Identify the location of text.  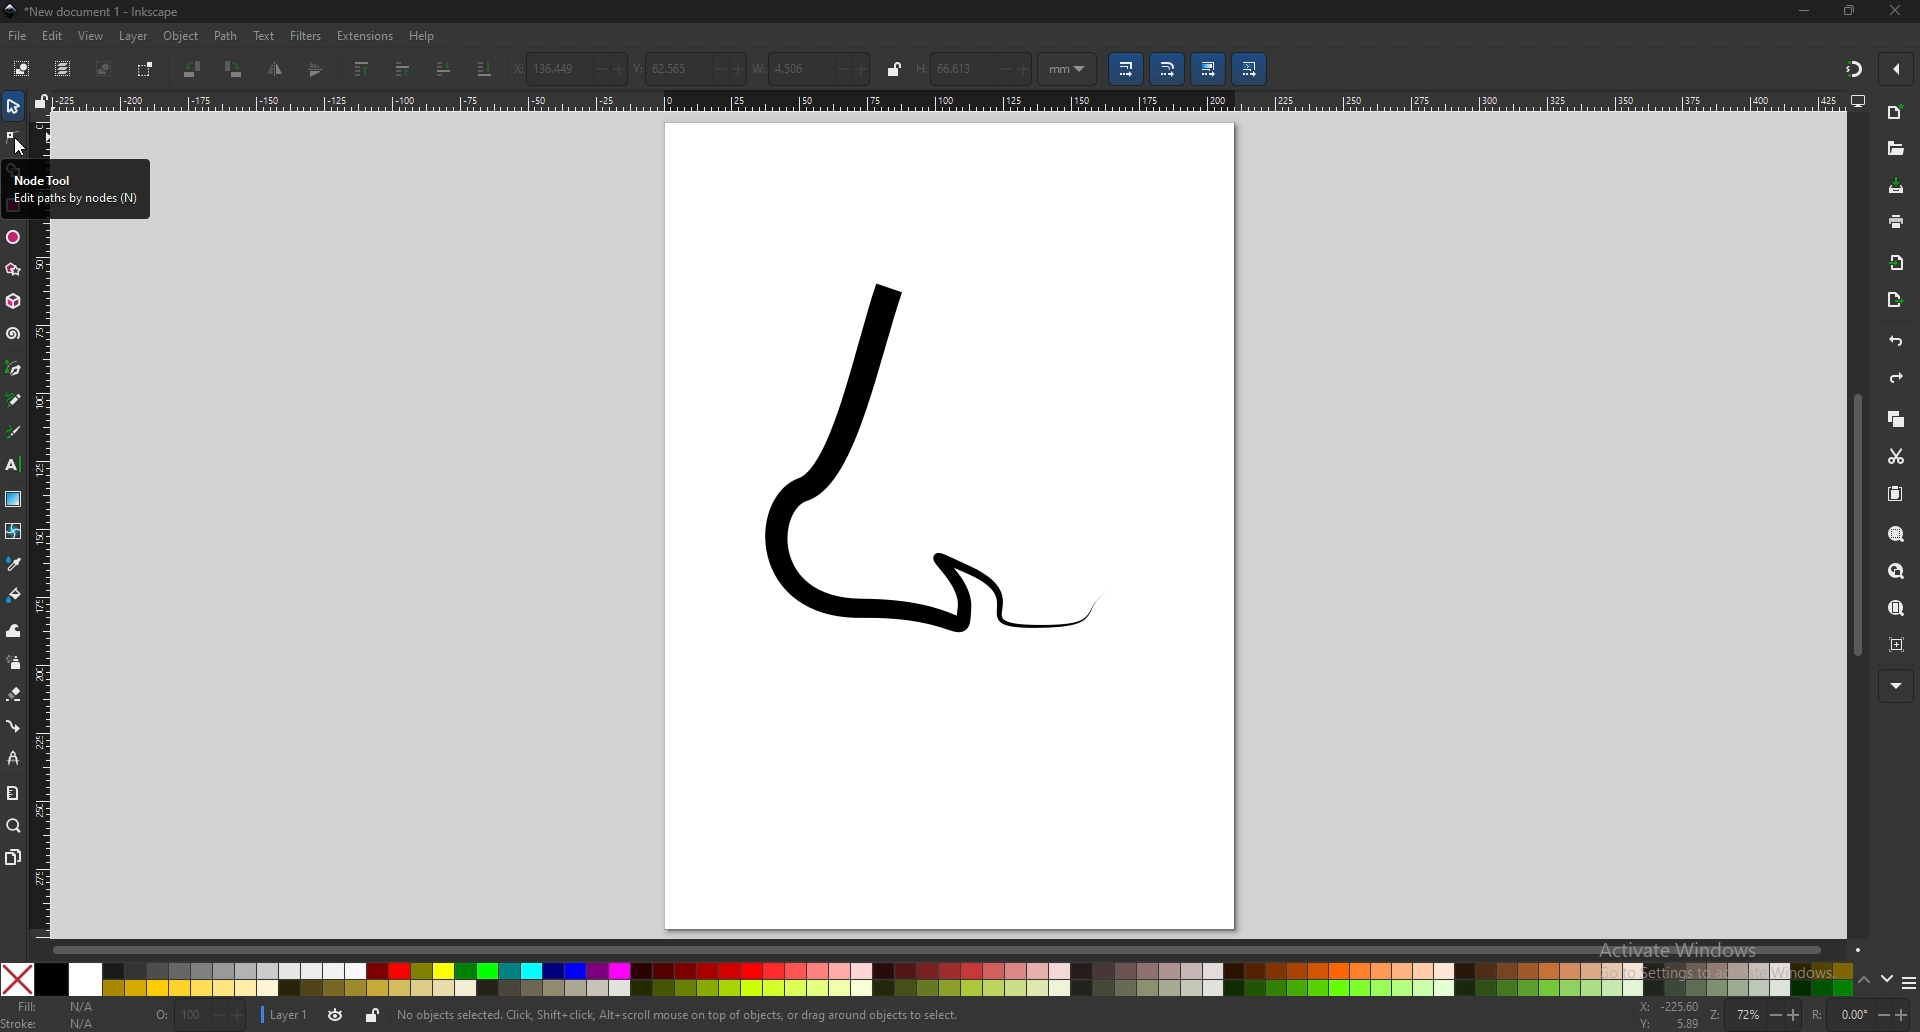
(264, 36).